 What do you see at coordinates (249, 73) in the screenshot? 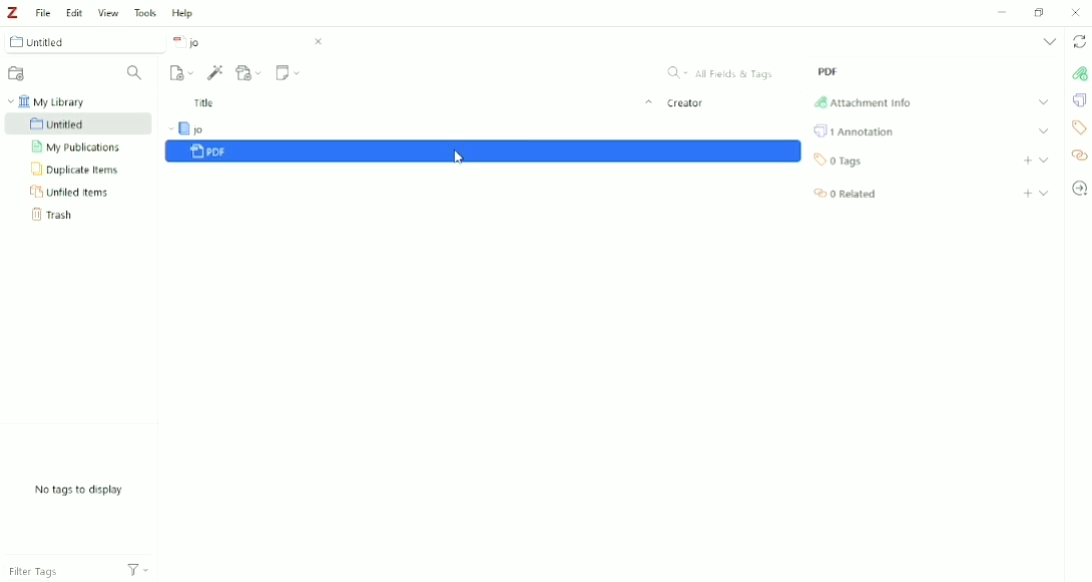
I see `Add Attachment` at bounding box center [249, 73].